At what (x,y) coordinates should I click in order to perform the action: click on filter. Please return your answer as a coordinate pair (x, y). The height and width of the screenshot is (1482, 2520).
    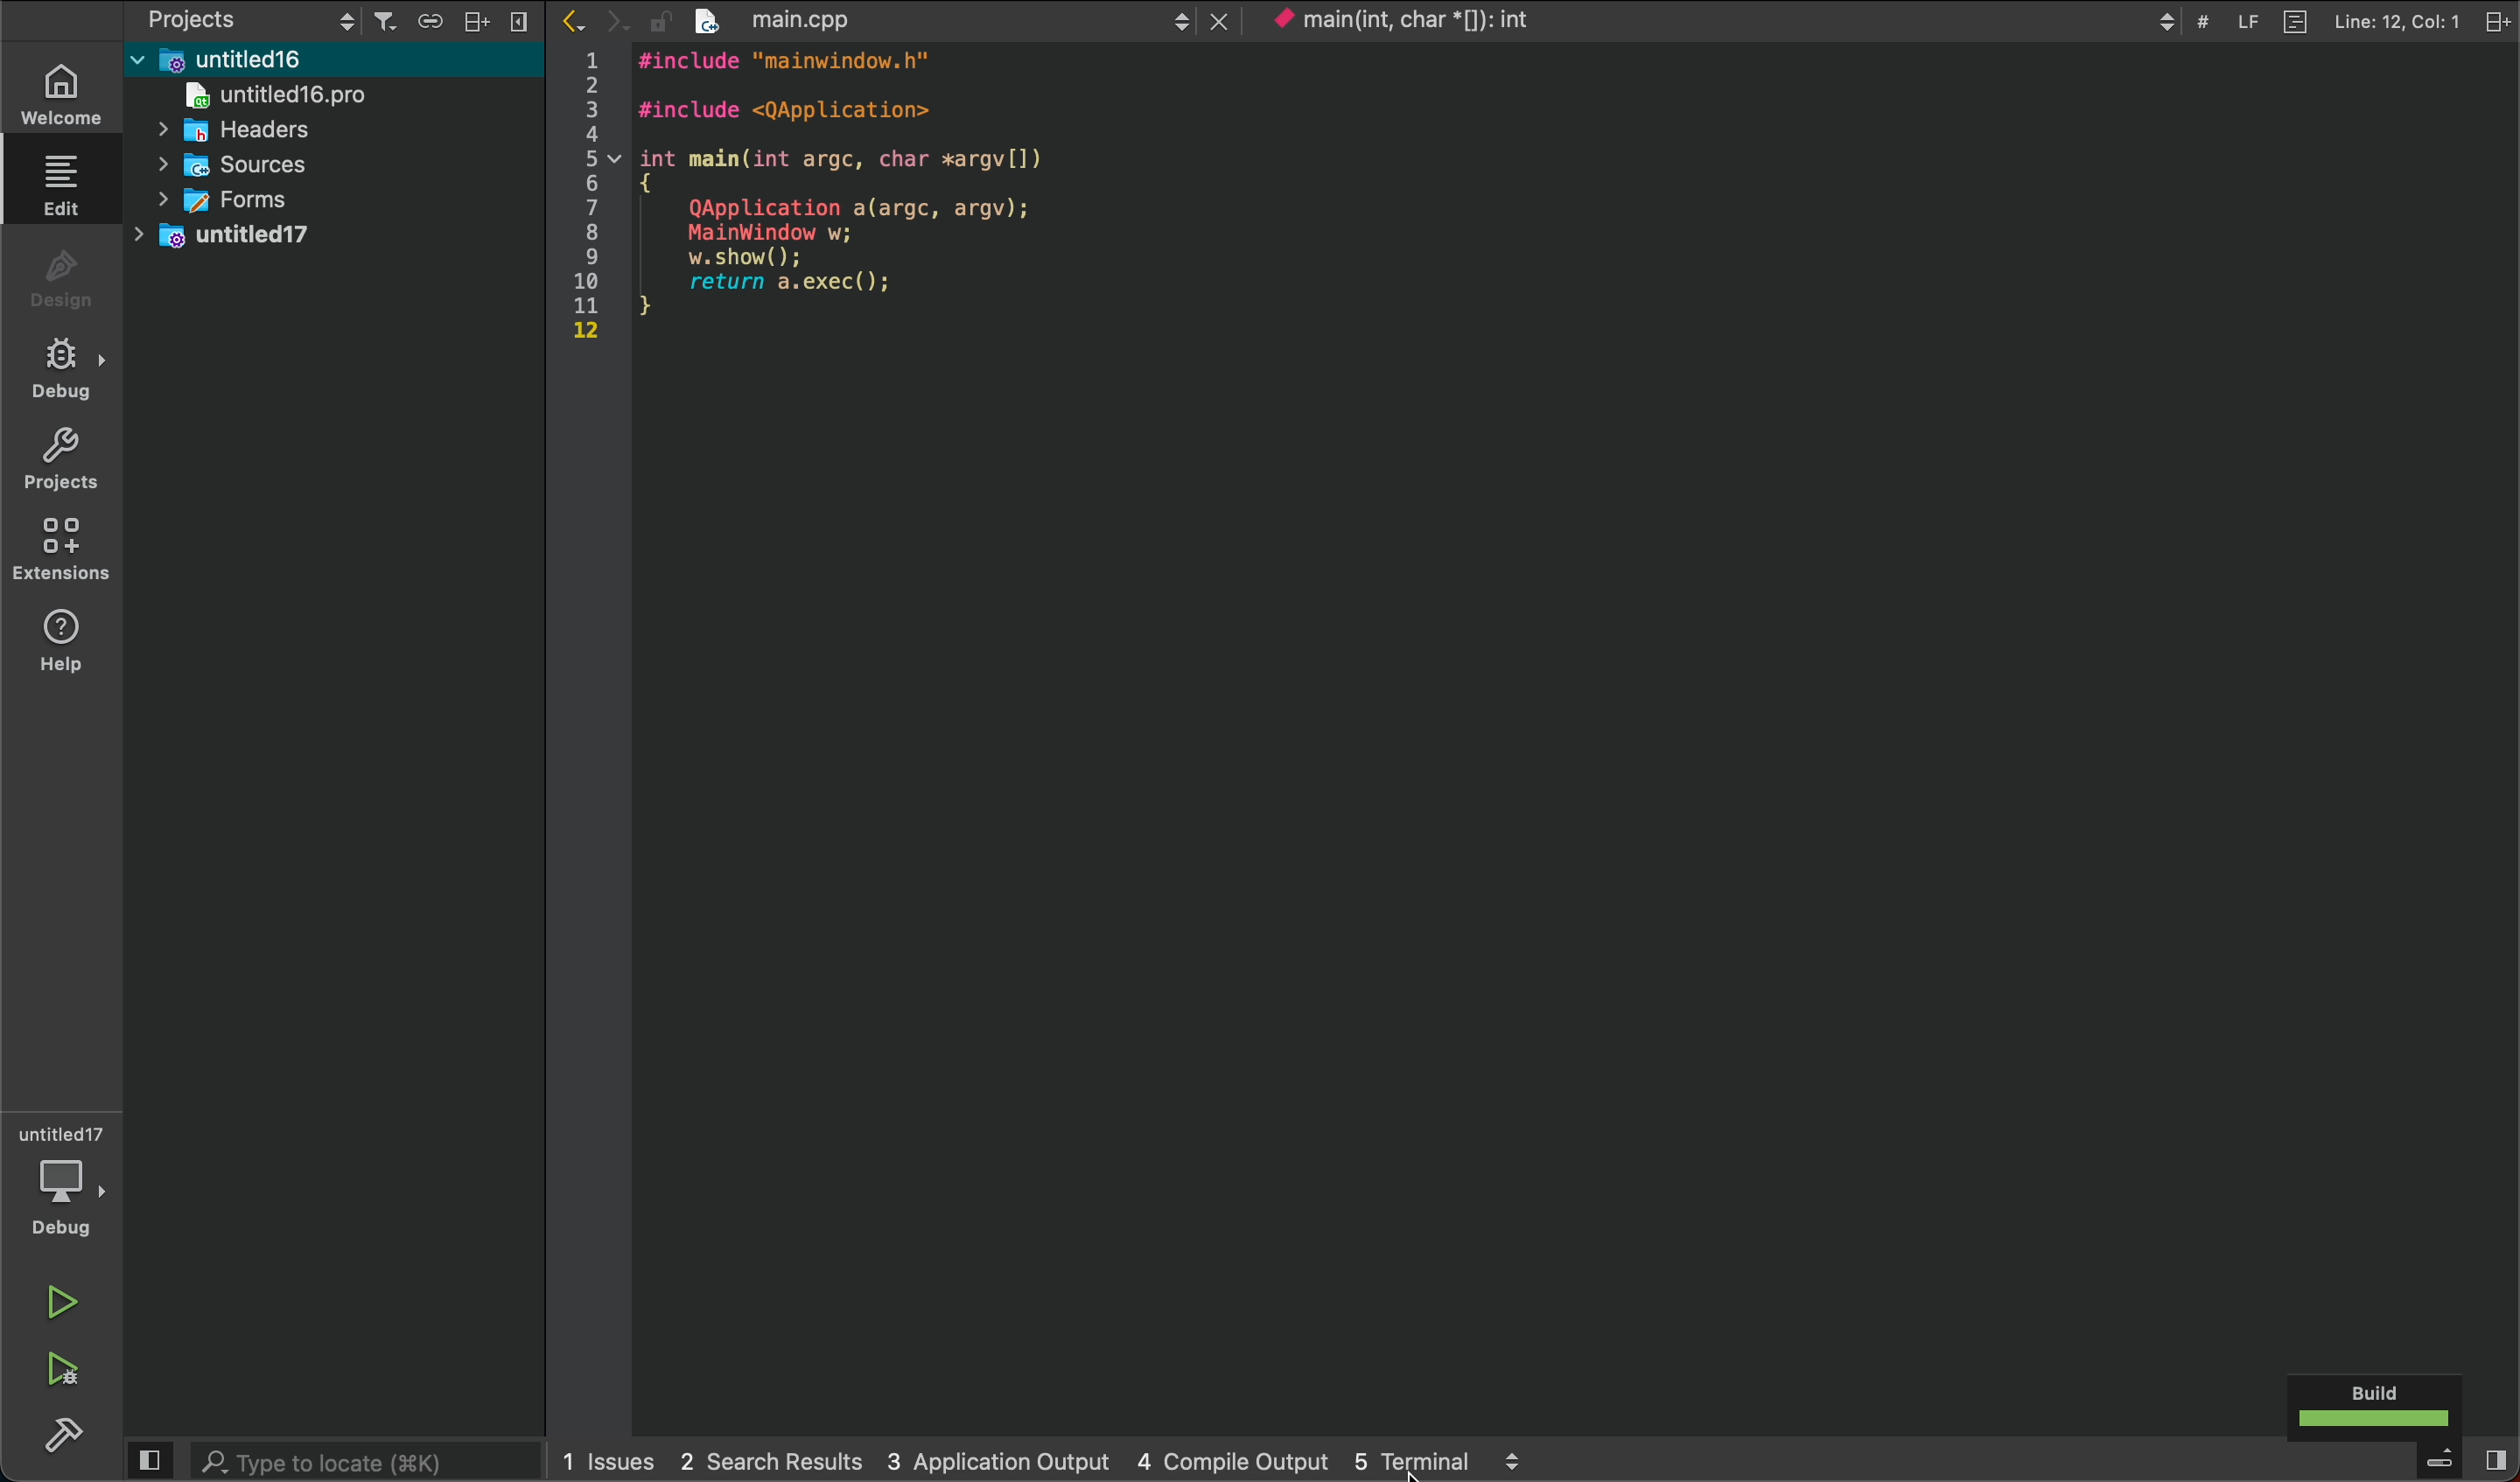
    Looking at the image, I should click on (386, 21).